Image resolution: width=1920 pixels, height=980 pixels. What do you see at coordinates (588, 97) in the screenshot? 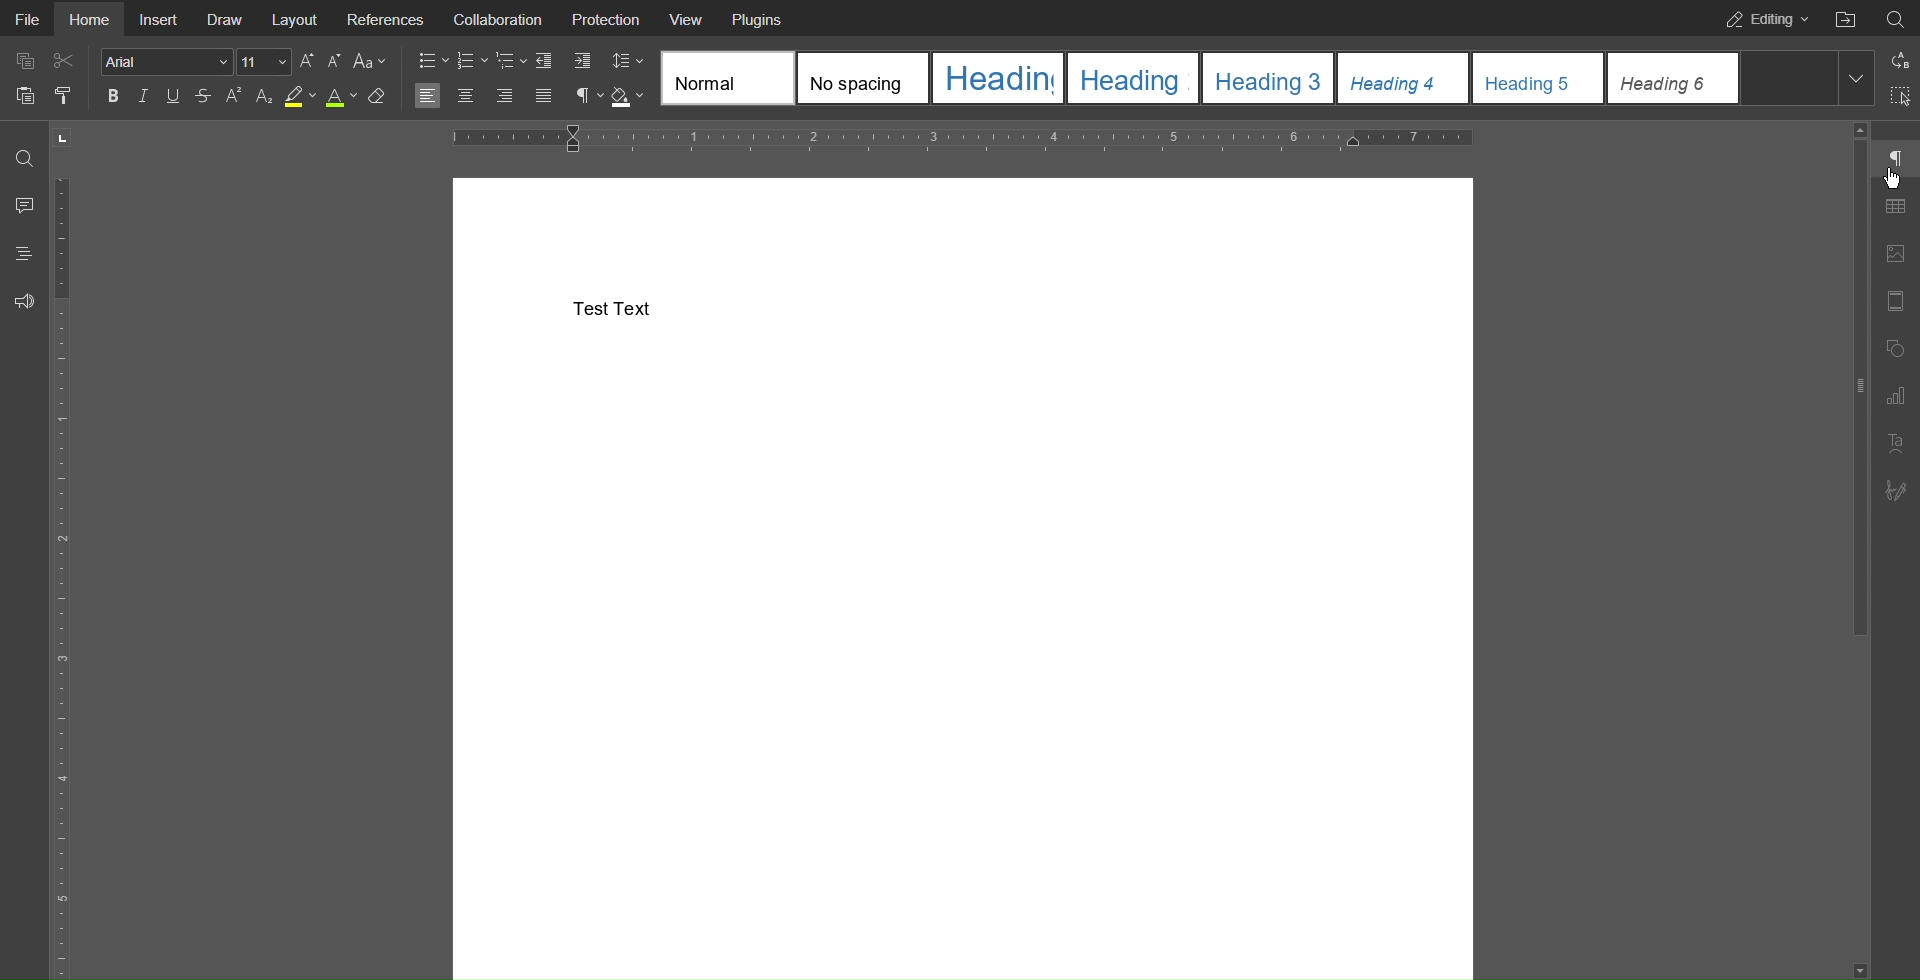
I see `Paragraph Settings` at bounding box center [588, 97].